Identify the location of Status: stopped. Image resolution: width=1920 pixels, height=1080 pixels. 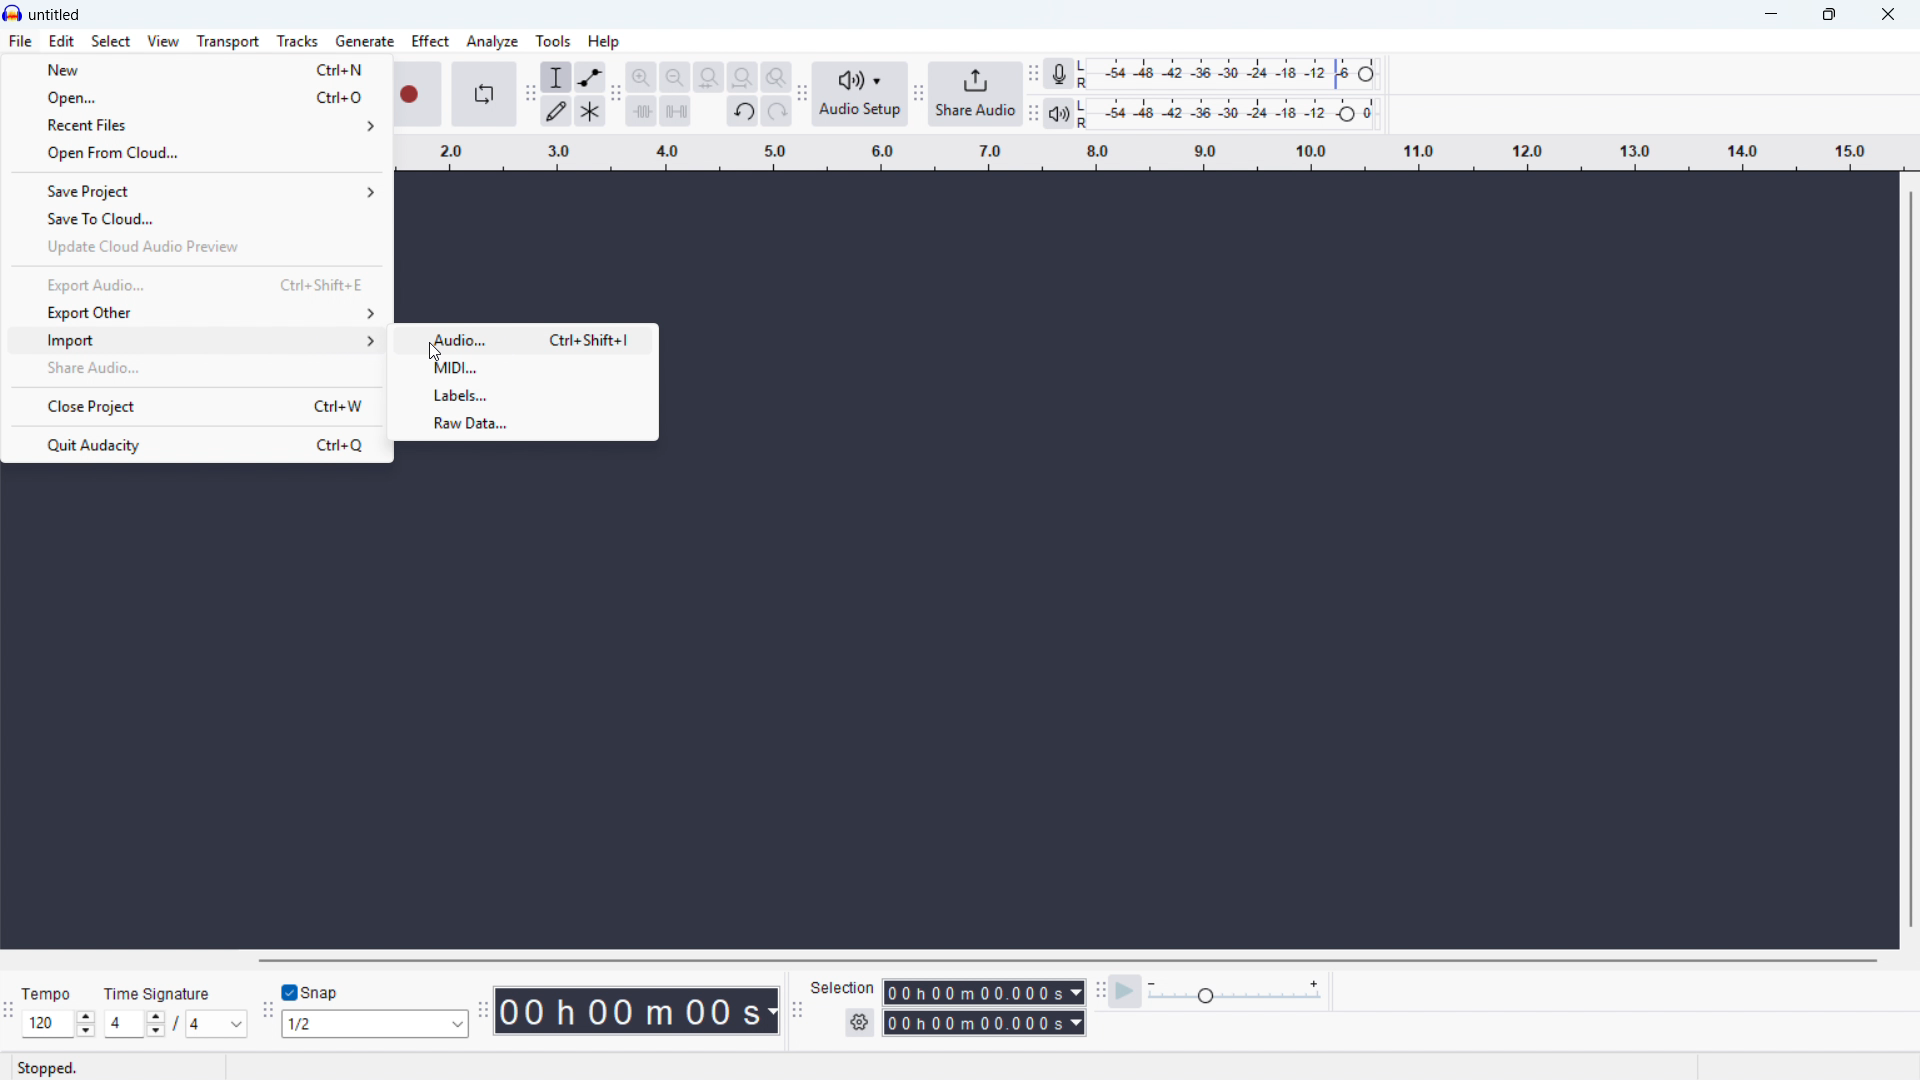
(48, 1068).